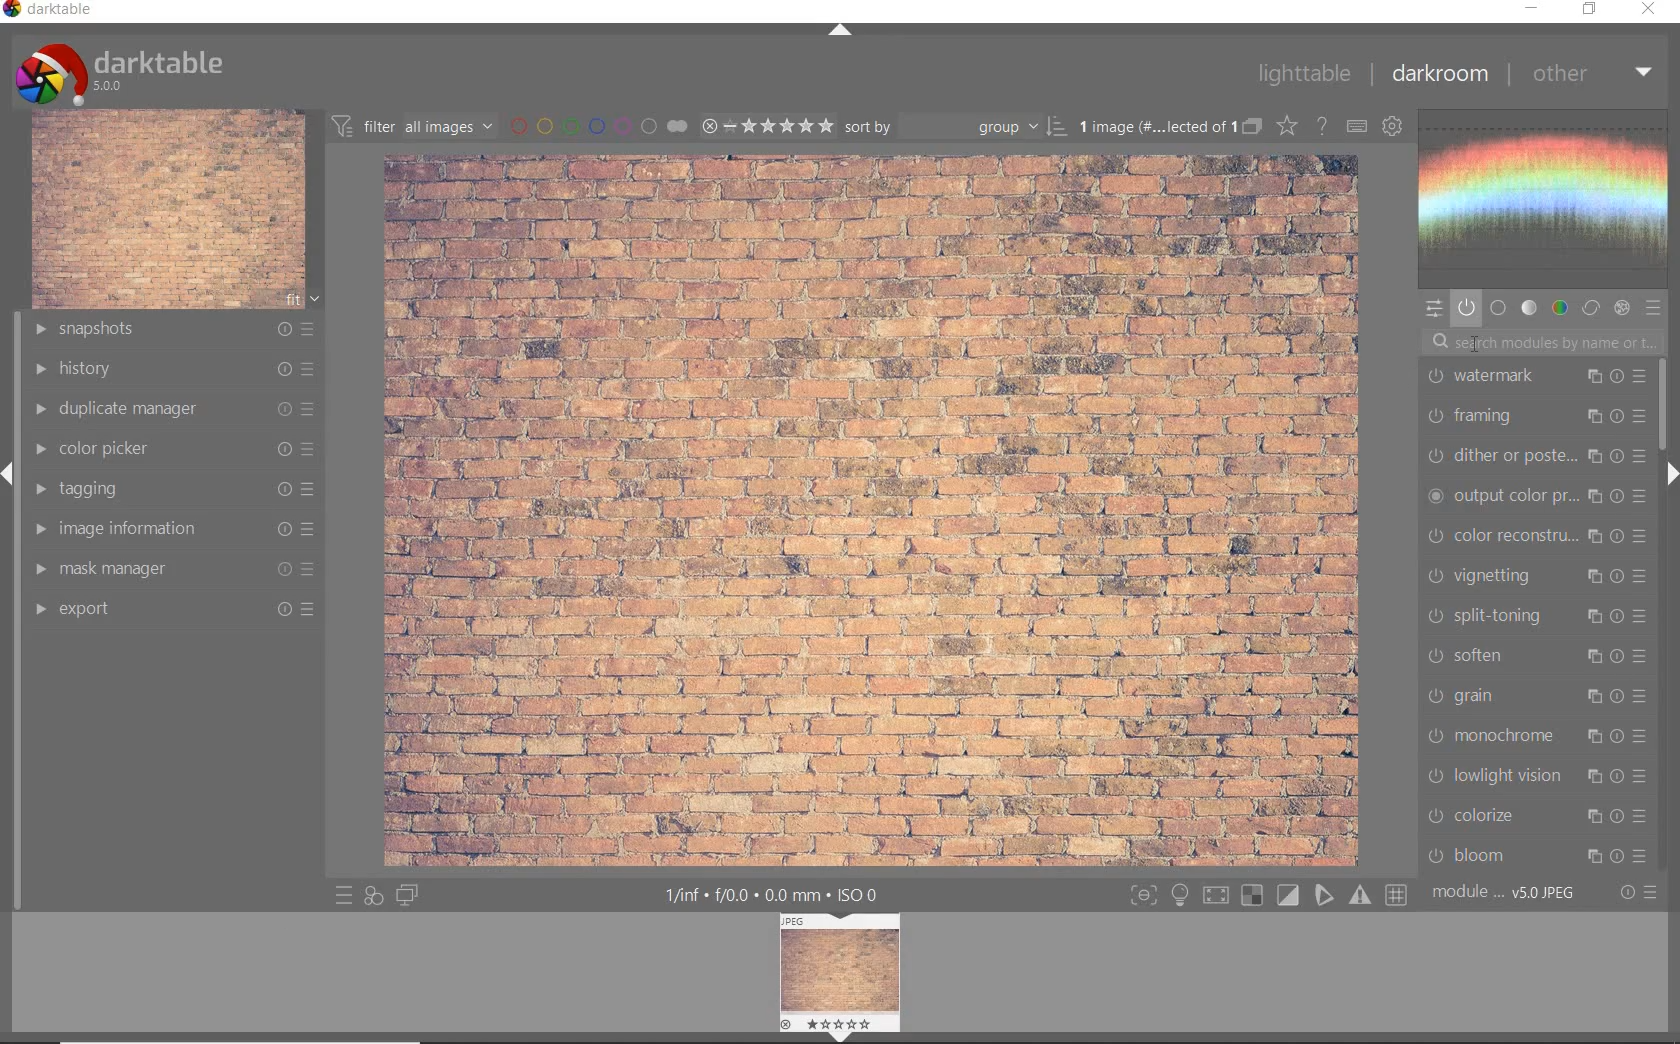 Image resolution: width=1680 pixels, height=1044 pixels. What do you see at coordinates (955, 127) in the screenshot?
I see `sort by group` at bounding box center [955, 127].